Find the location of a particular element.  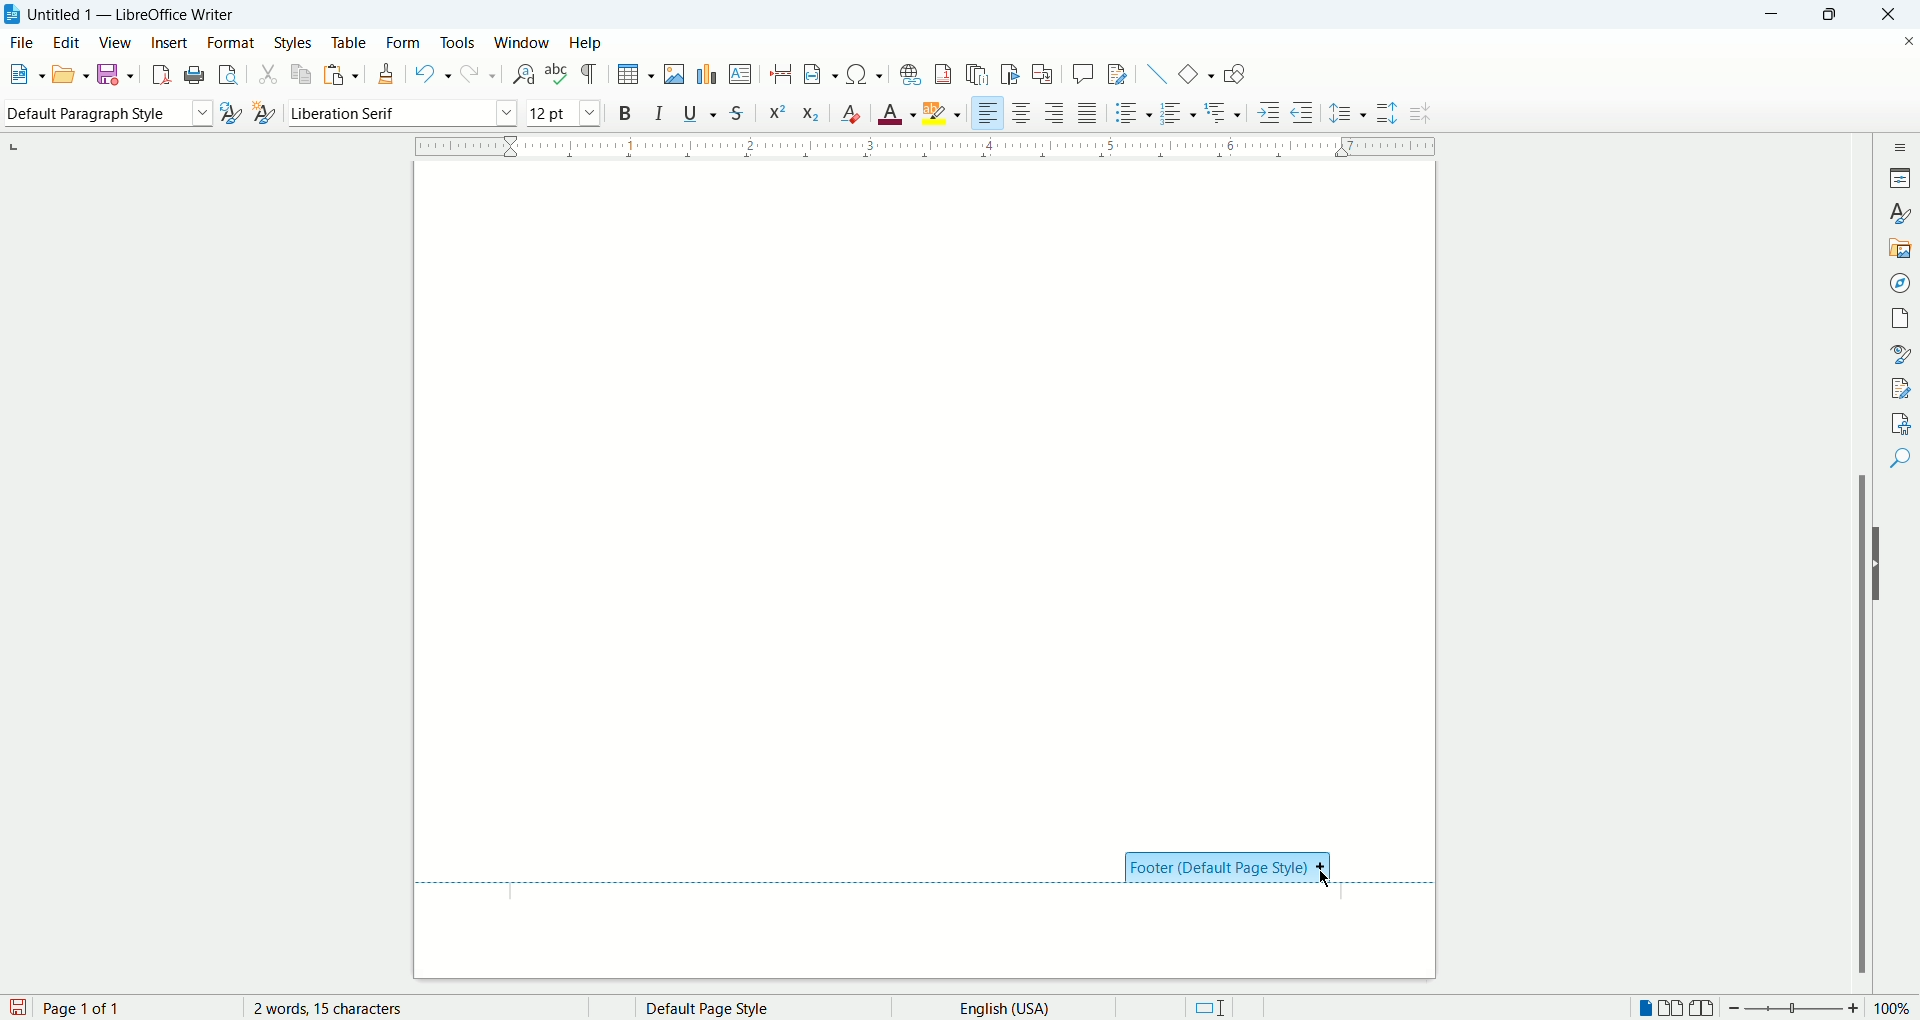

text highlighting is located at coordinates (943, 114).